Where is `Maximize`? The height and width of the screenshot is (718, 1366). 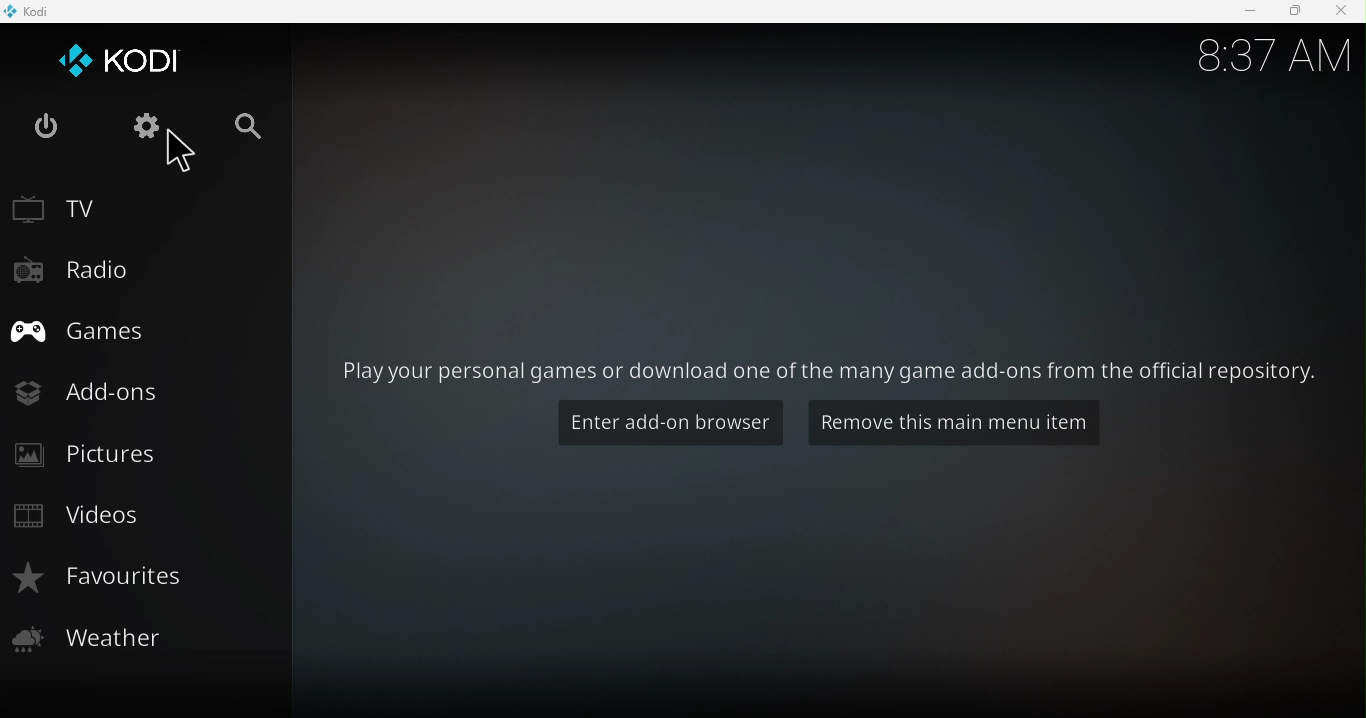 Maximize is located at coordinates (1294, 11).